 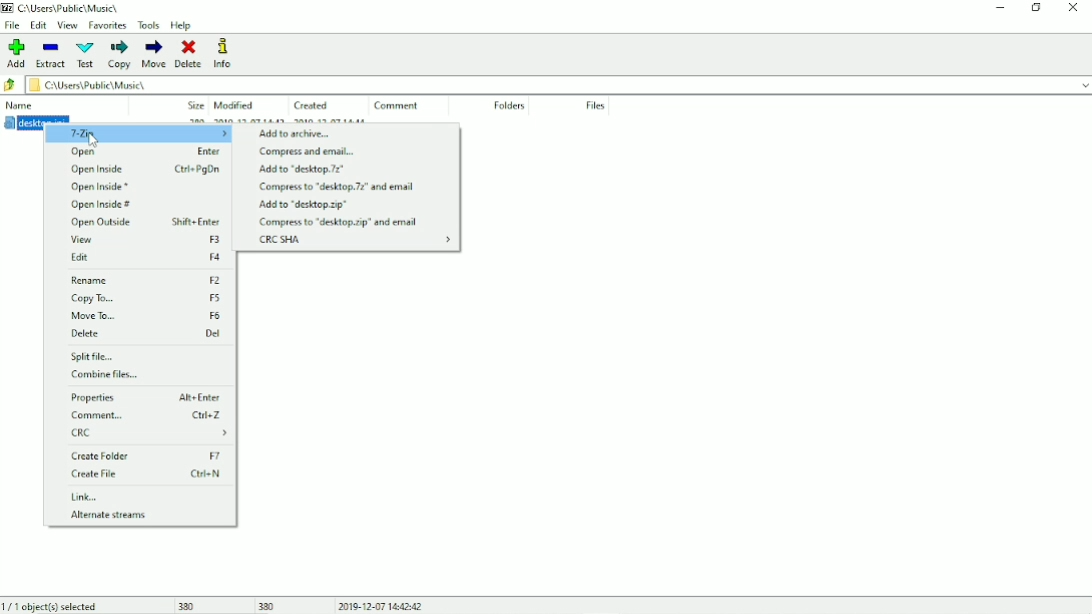 I want to click on Copy, so click(x=120, y=54).